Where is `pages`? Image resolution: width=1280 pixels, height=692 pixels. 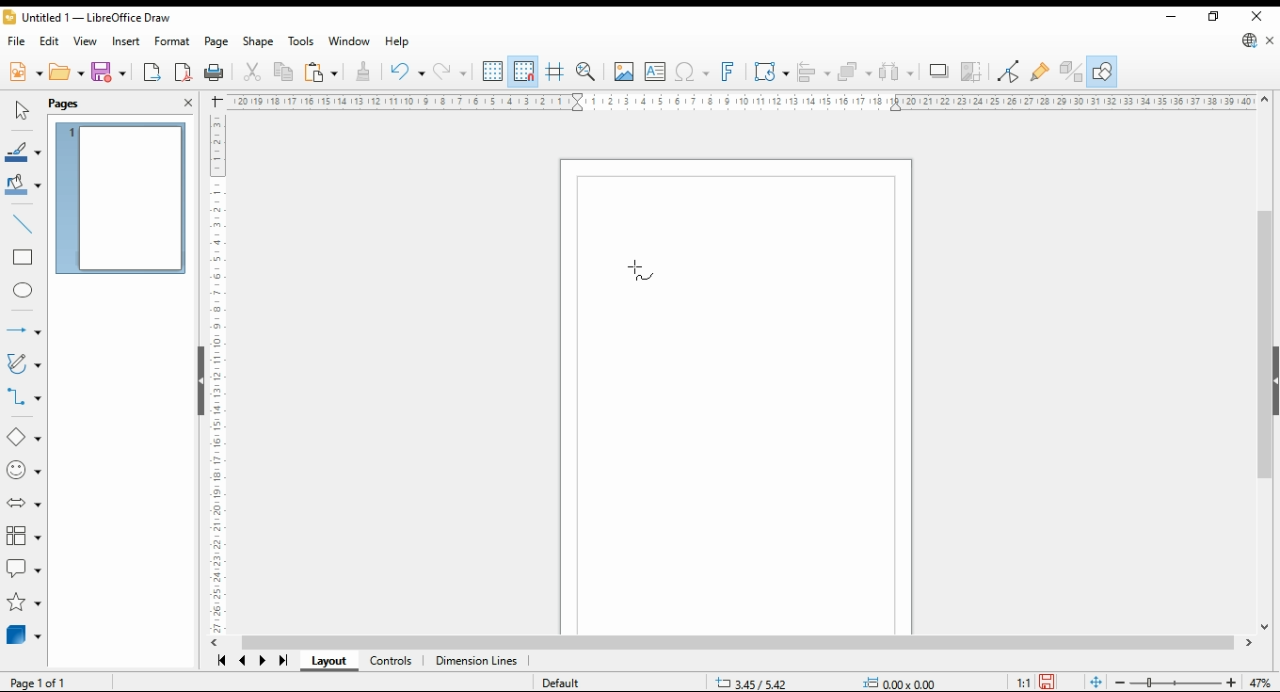 pages is located at coordinates (65, 104).